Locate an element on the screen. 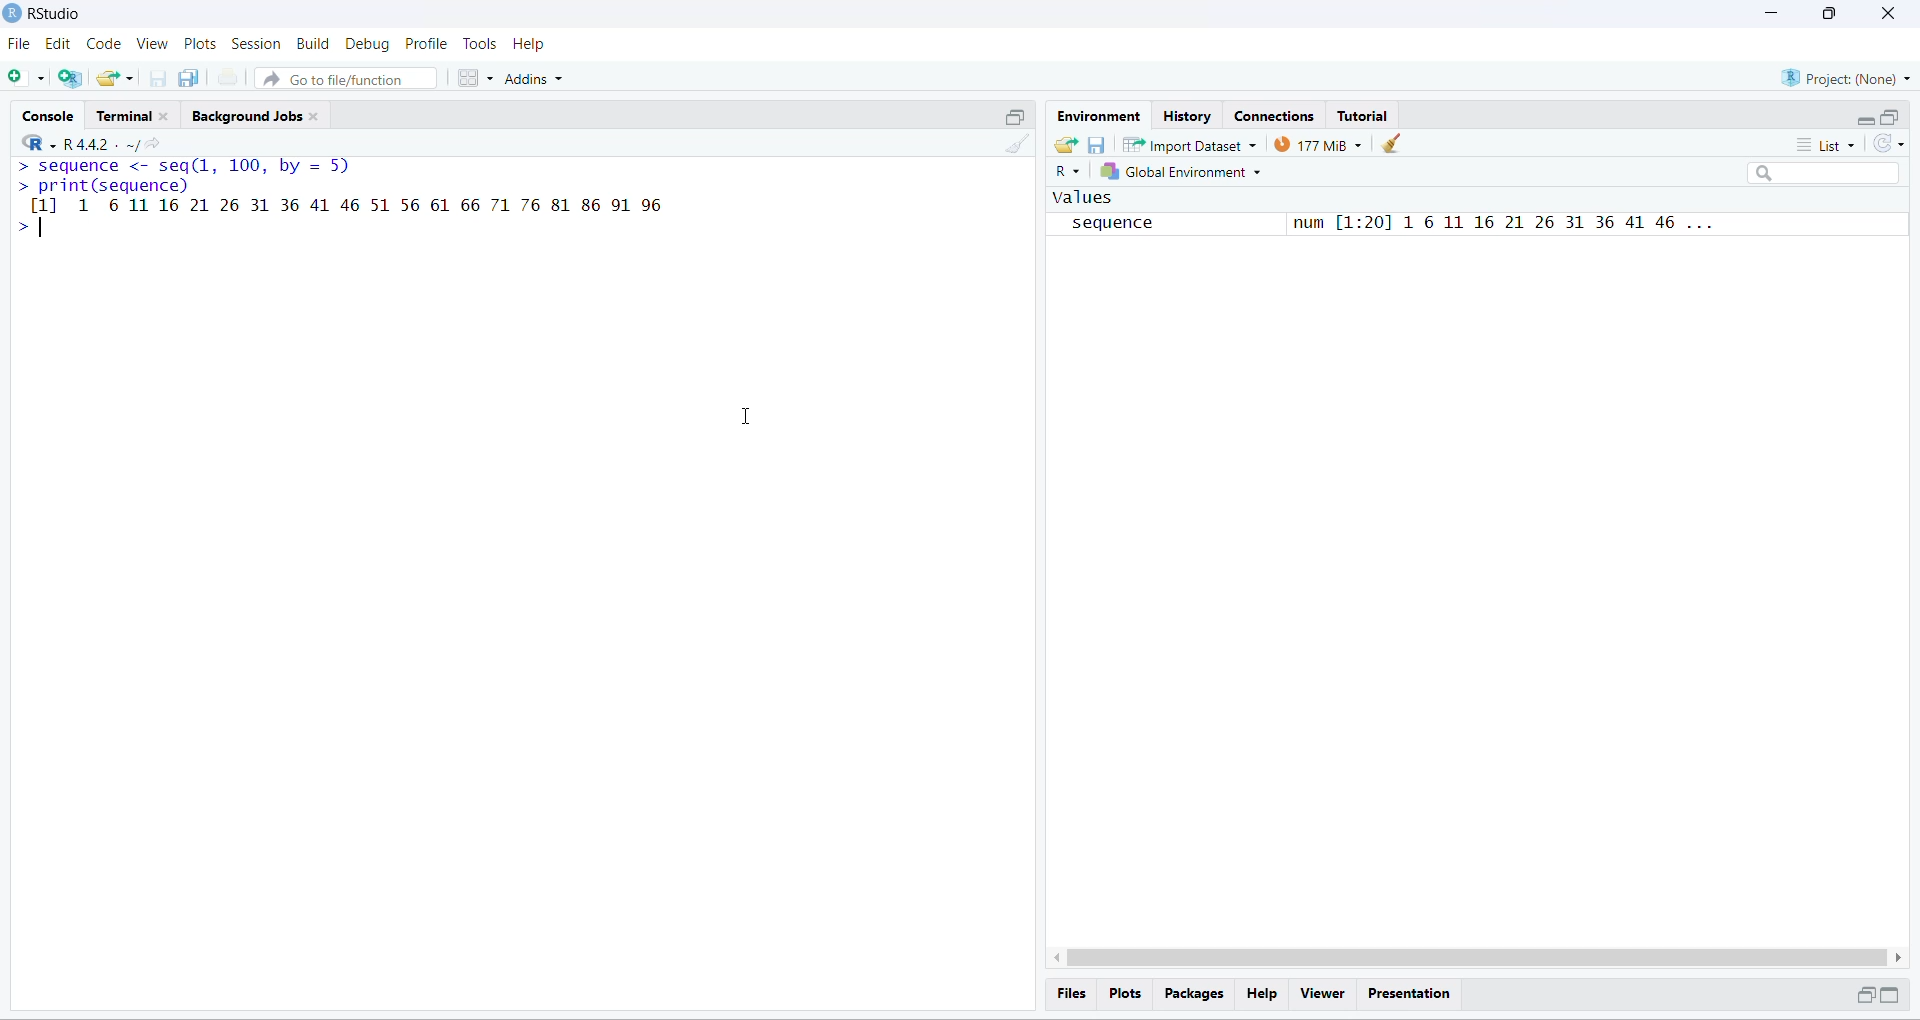  Expand/collapse is located at coordinates (1890, 994).